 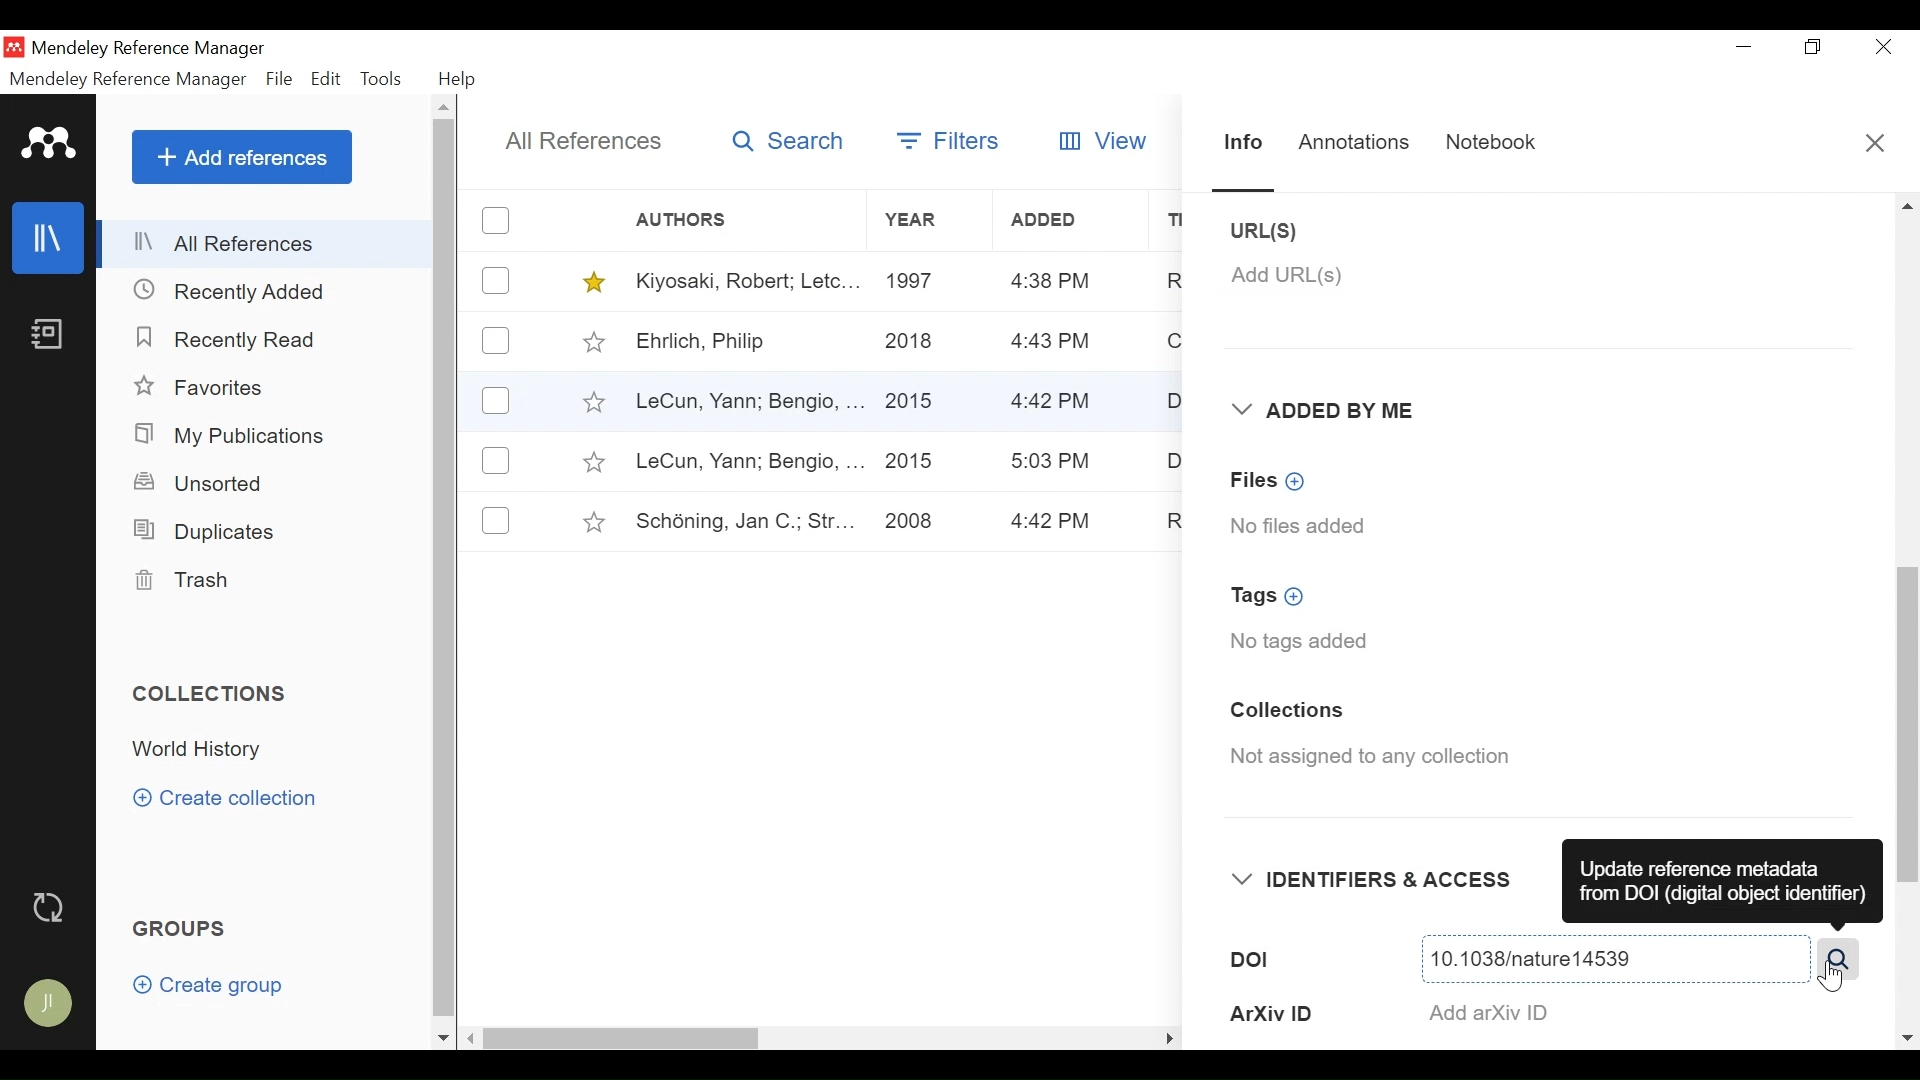 What do you see at coordinates (928, 221) in the screenshot?
I see `Year` at bounding box center [928, 221].